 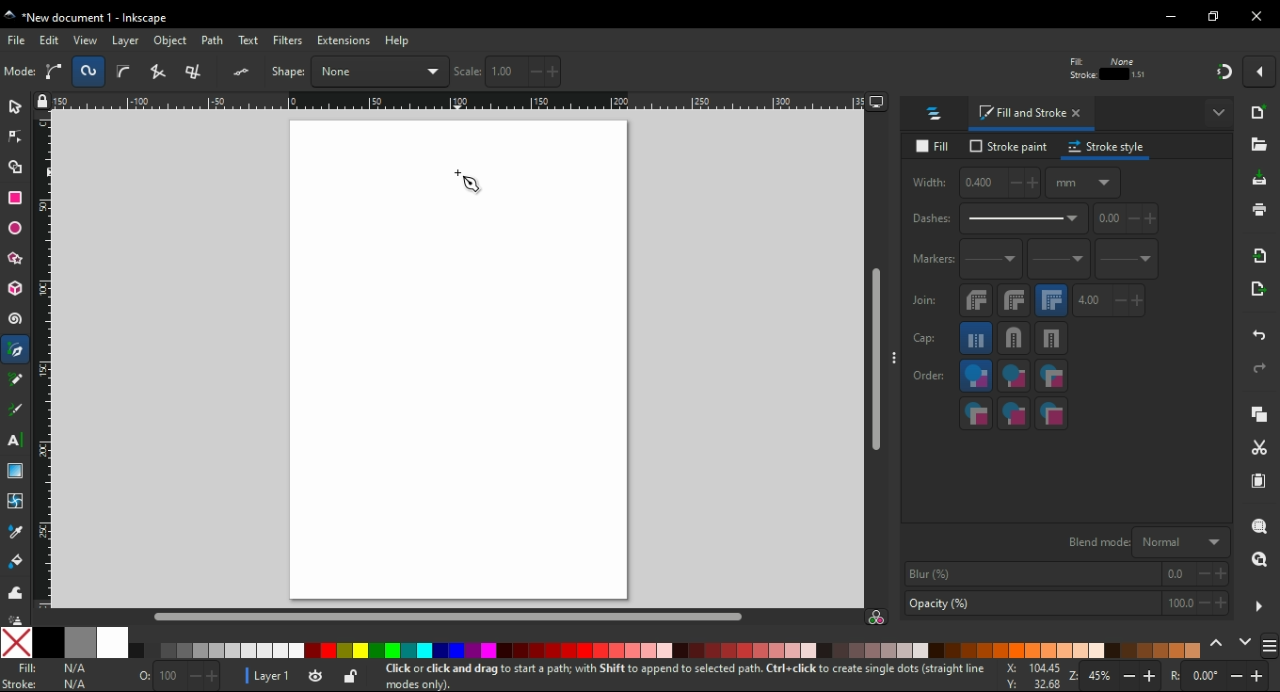 I want to click on measurement unit, so click(x=1012, y=71).